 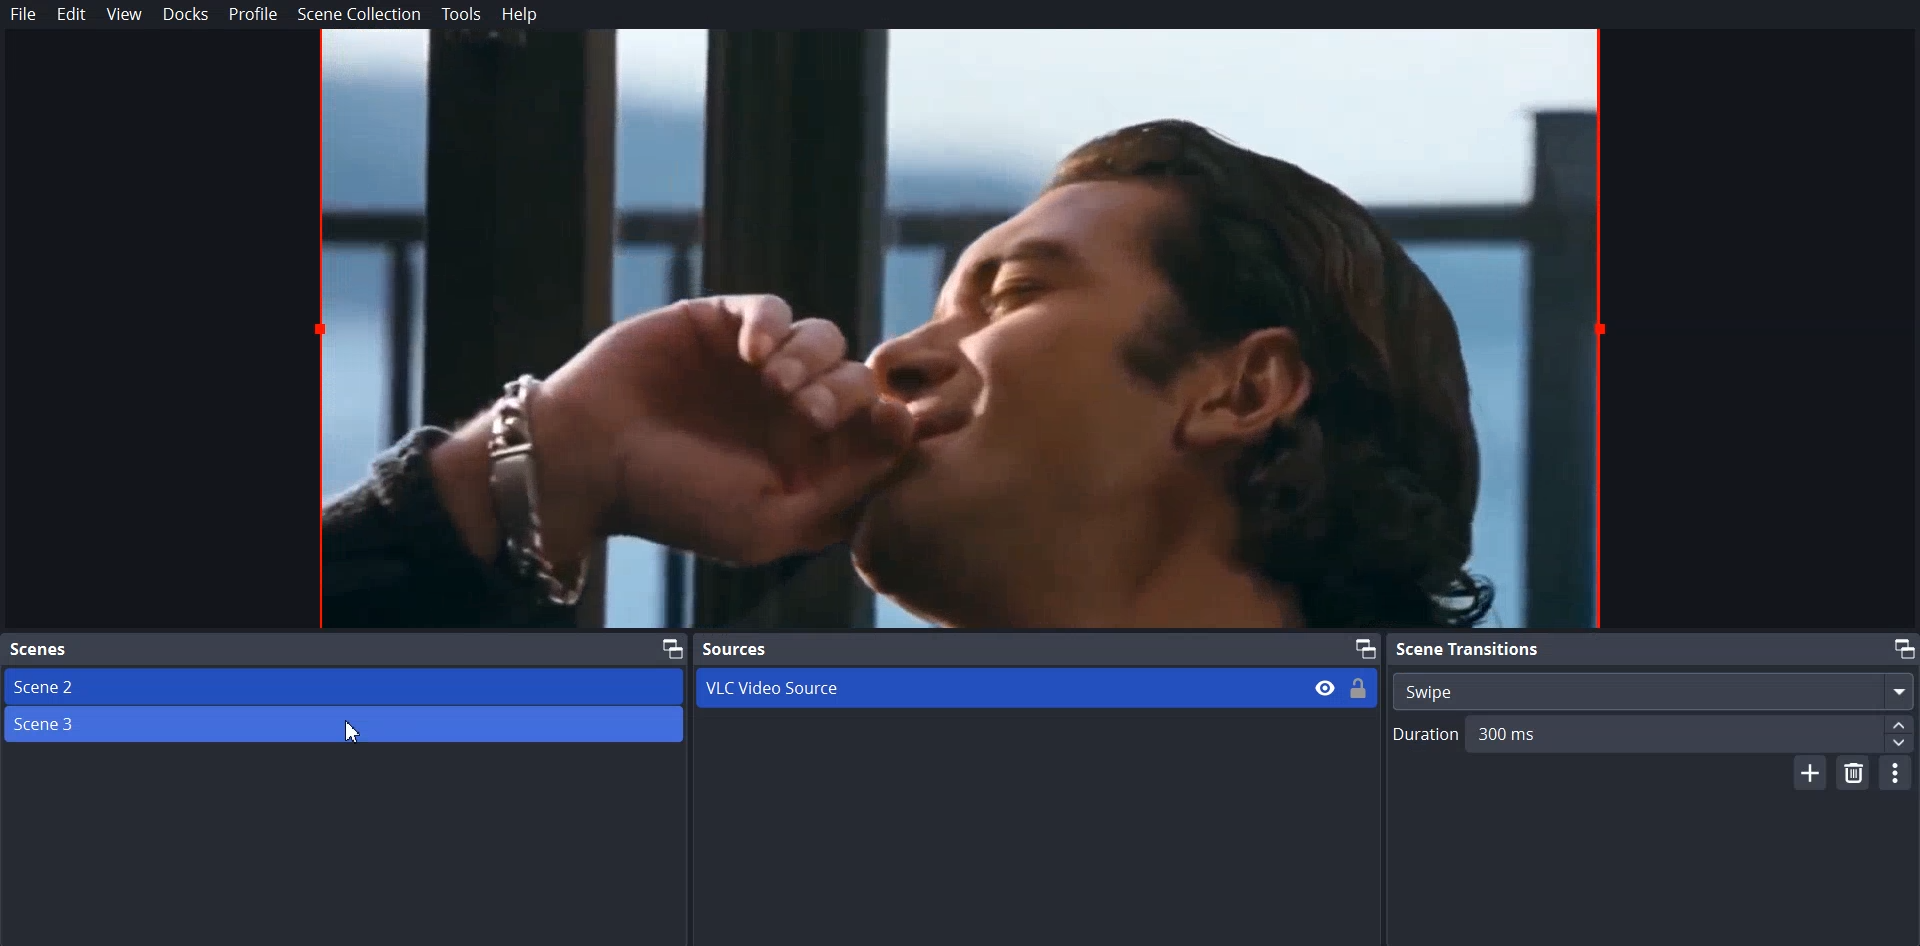 What do you see at coordinates (1361, 689) in the screenshot?
I see `Lock` at bounding box center [1361, 689].